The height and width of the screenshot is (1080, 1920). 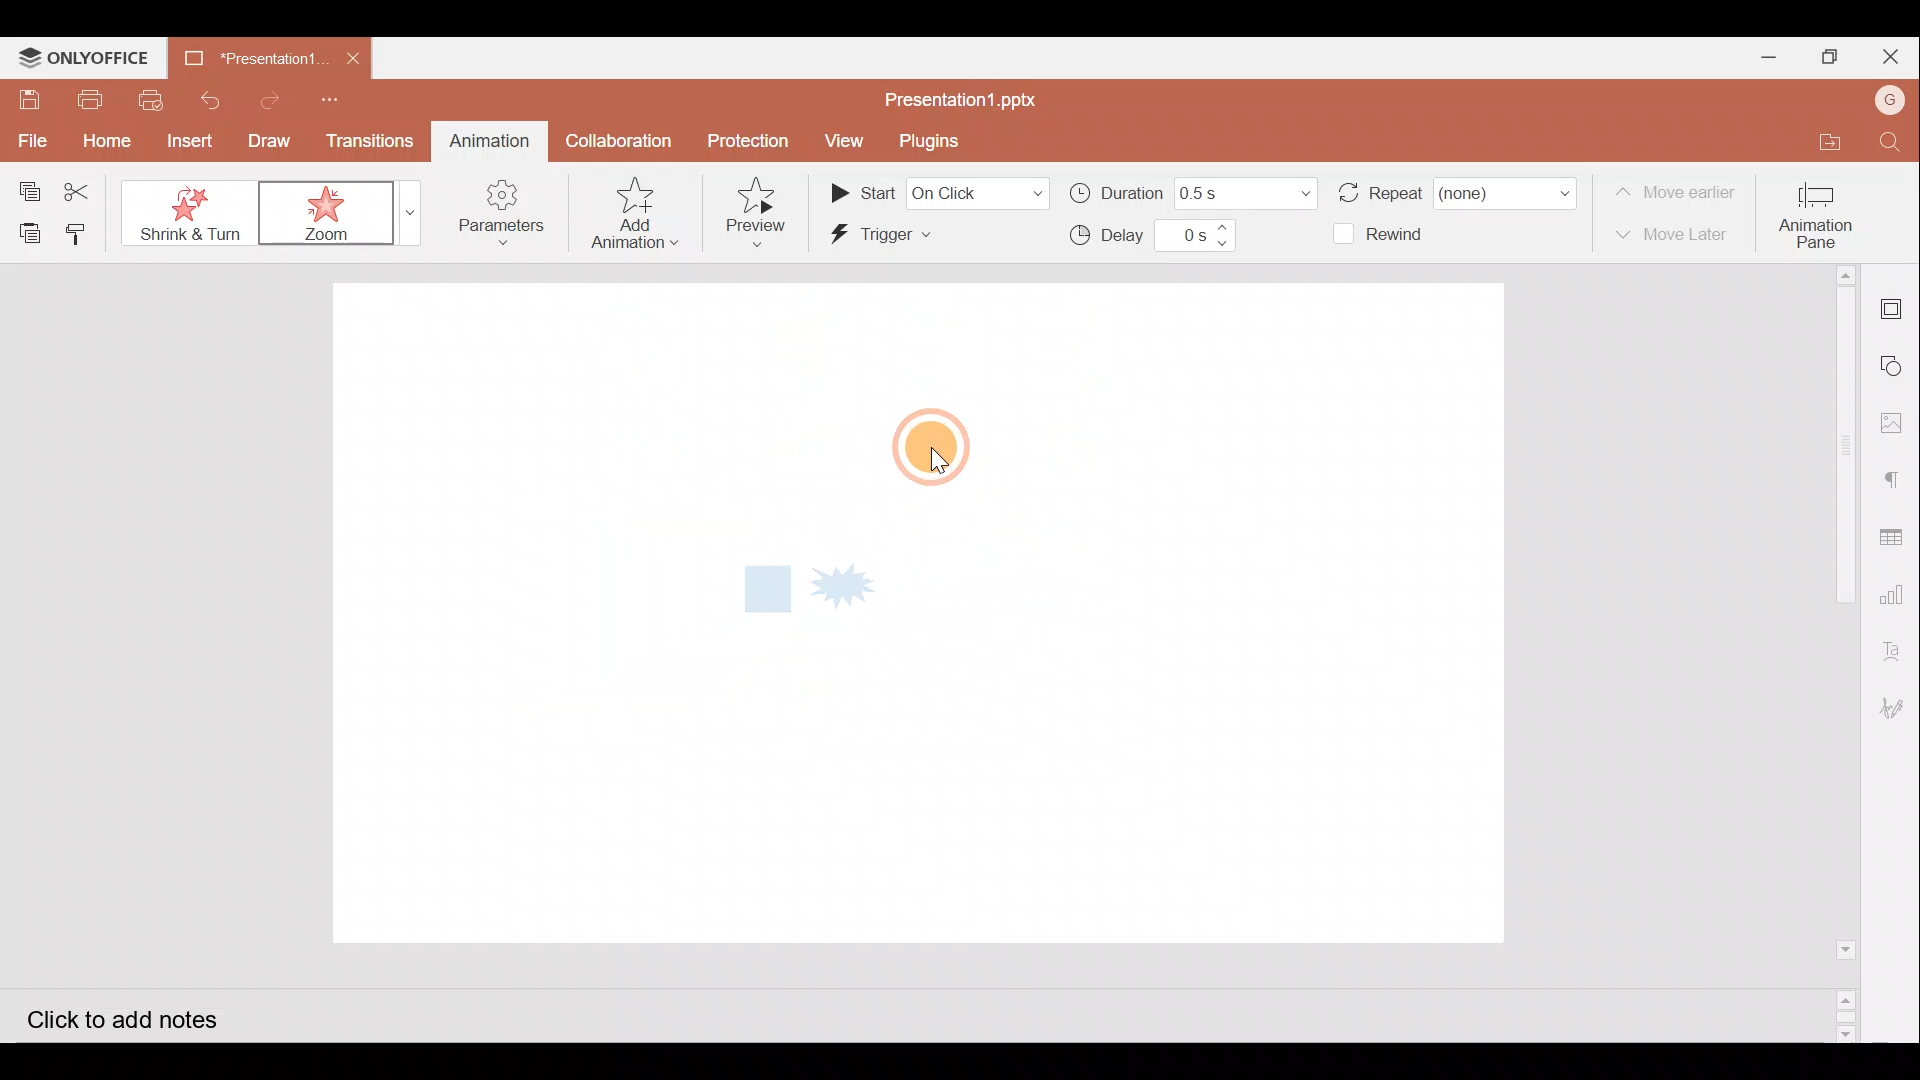 I want to click on Repeat, so click(x=1454, y=185).